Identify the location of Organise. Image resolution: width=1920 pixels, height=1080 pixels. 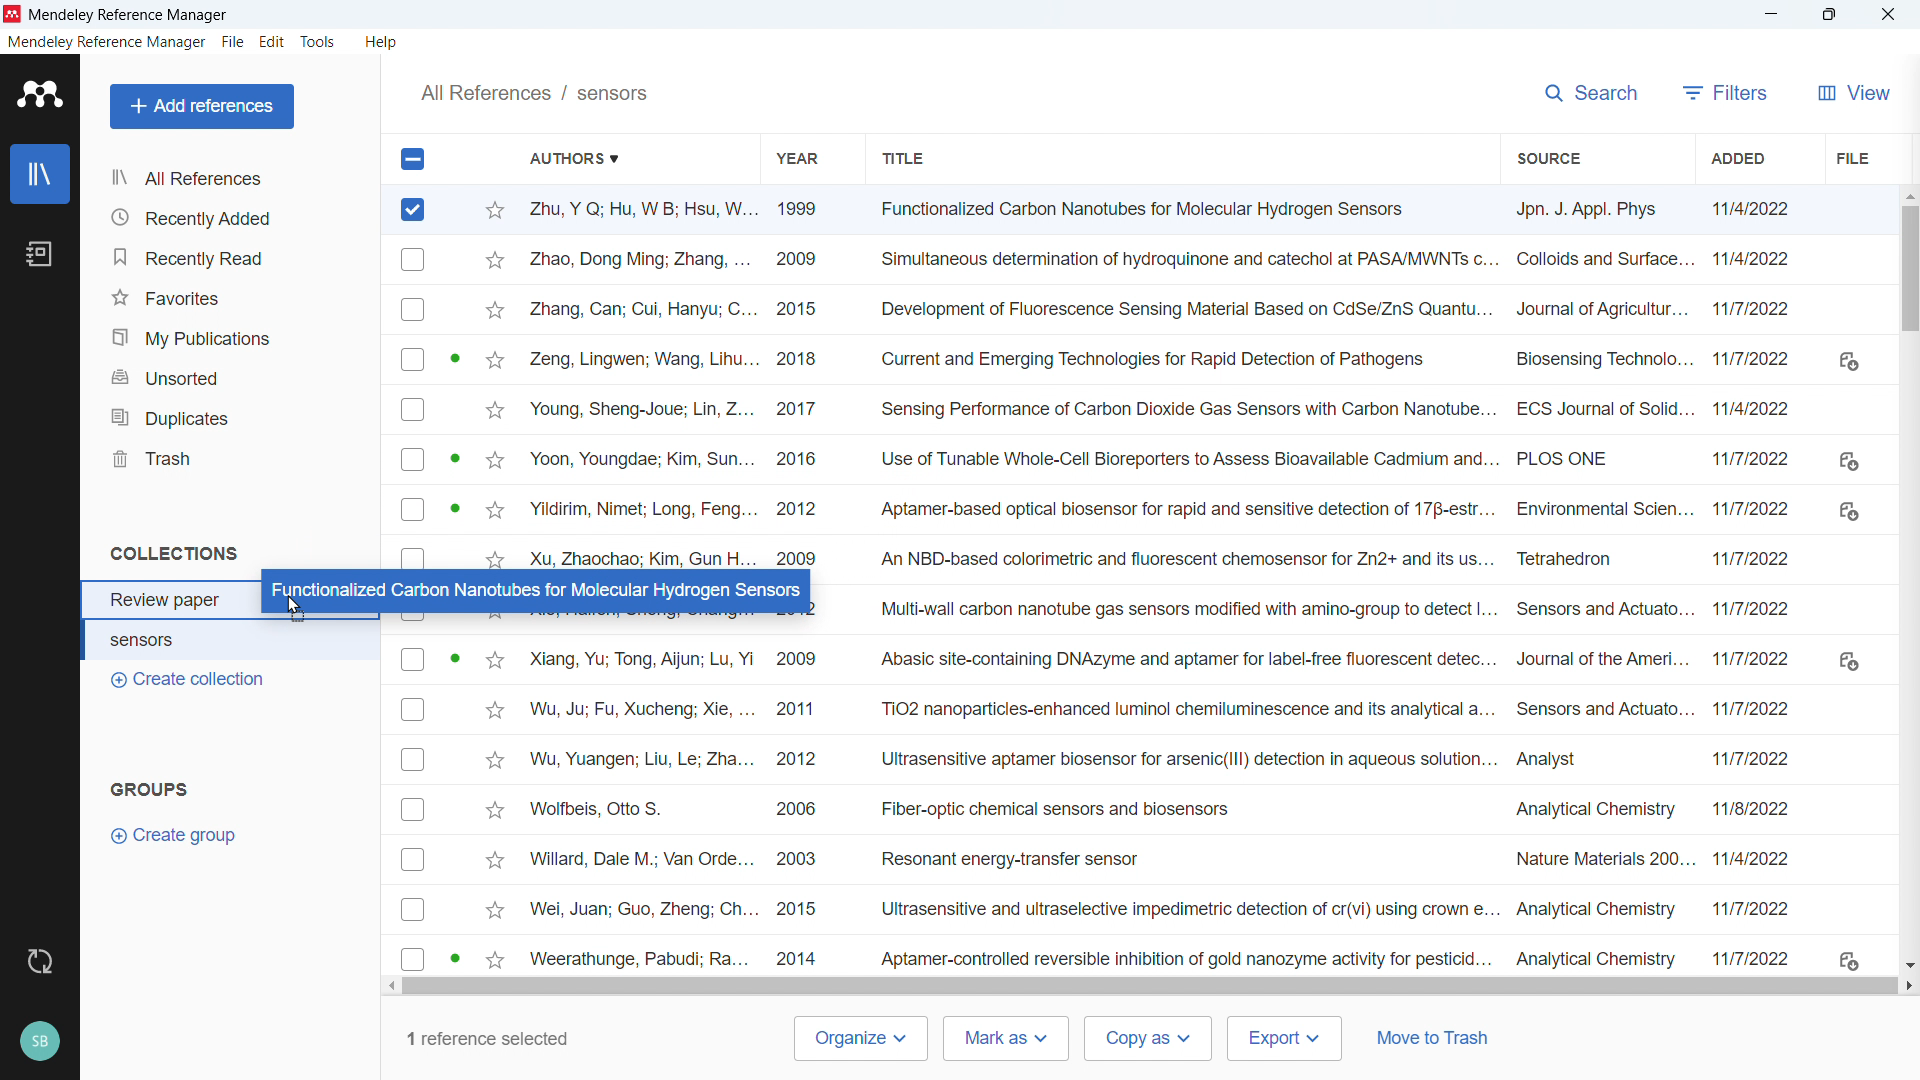
(860, 1039).